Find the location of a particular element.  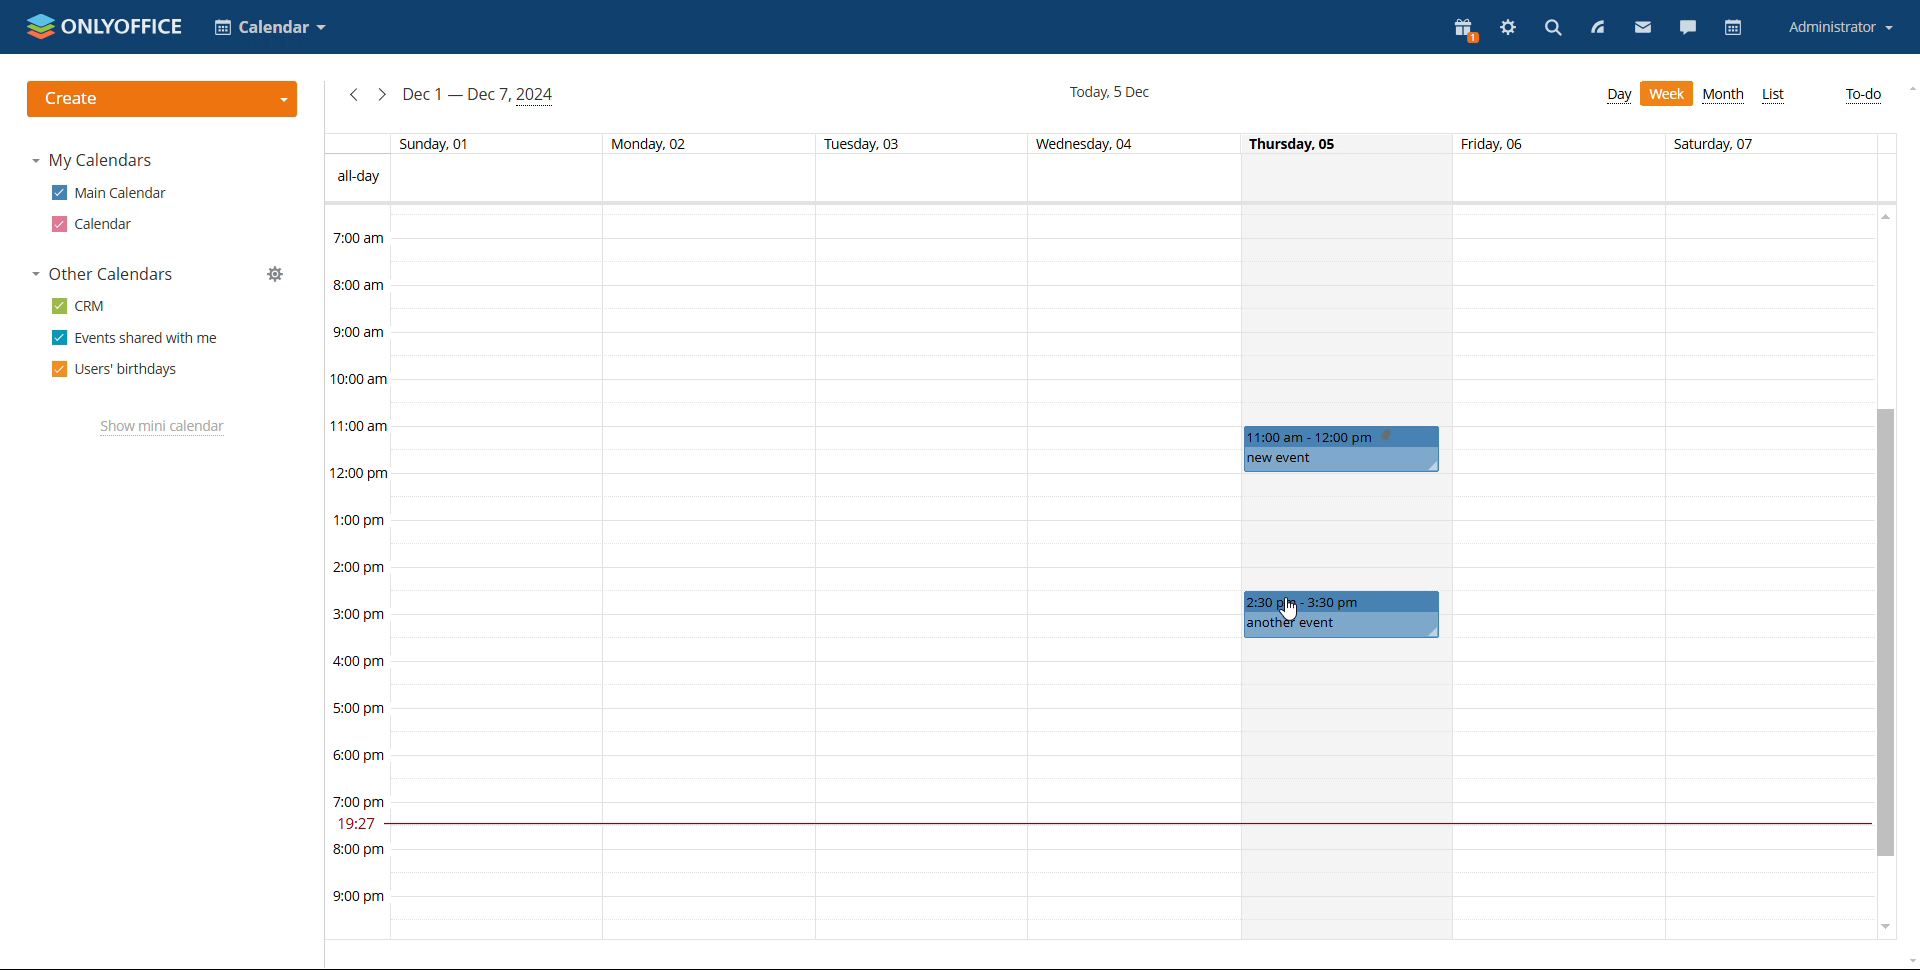

scroll down is located at coordinates (1908, 960).